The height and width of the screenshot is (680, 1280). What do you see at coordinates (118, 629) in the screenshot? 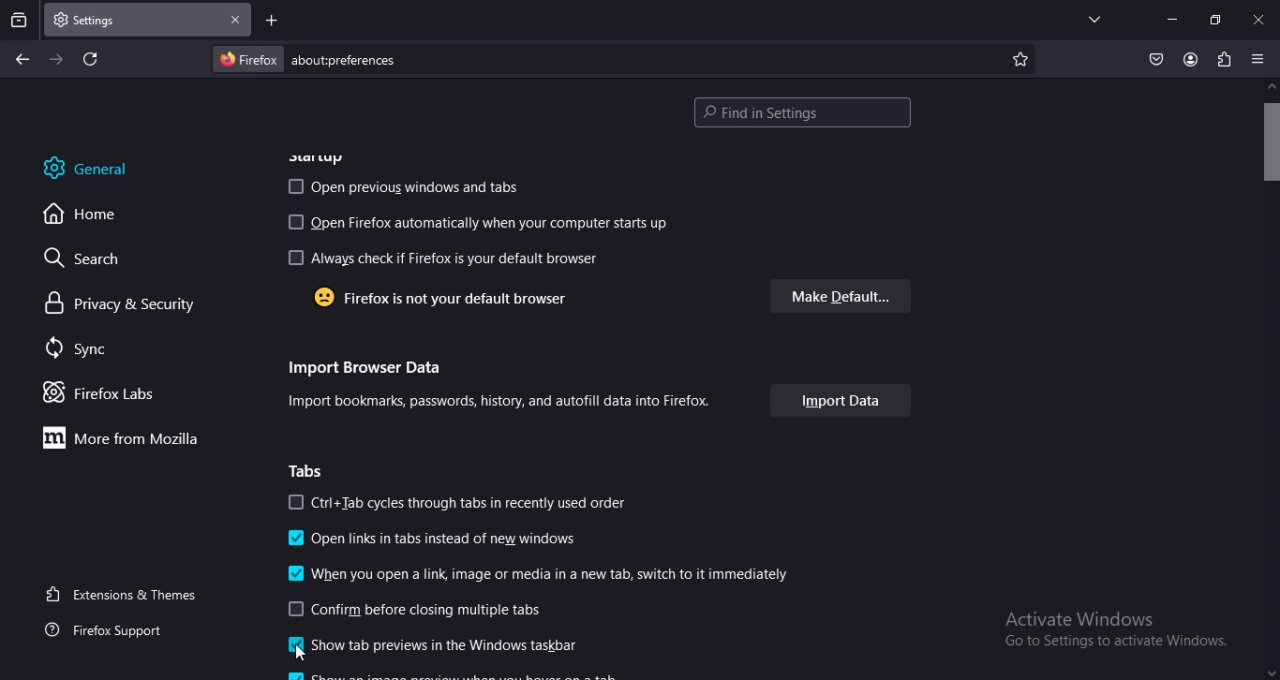
I see `firefox support` at bounding box center [118, 629].